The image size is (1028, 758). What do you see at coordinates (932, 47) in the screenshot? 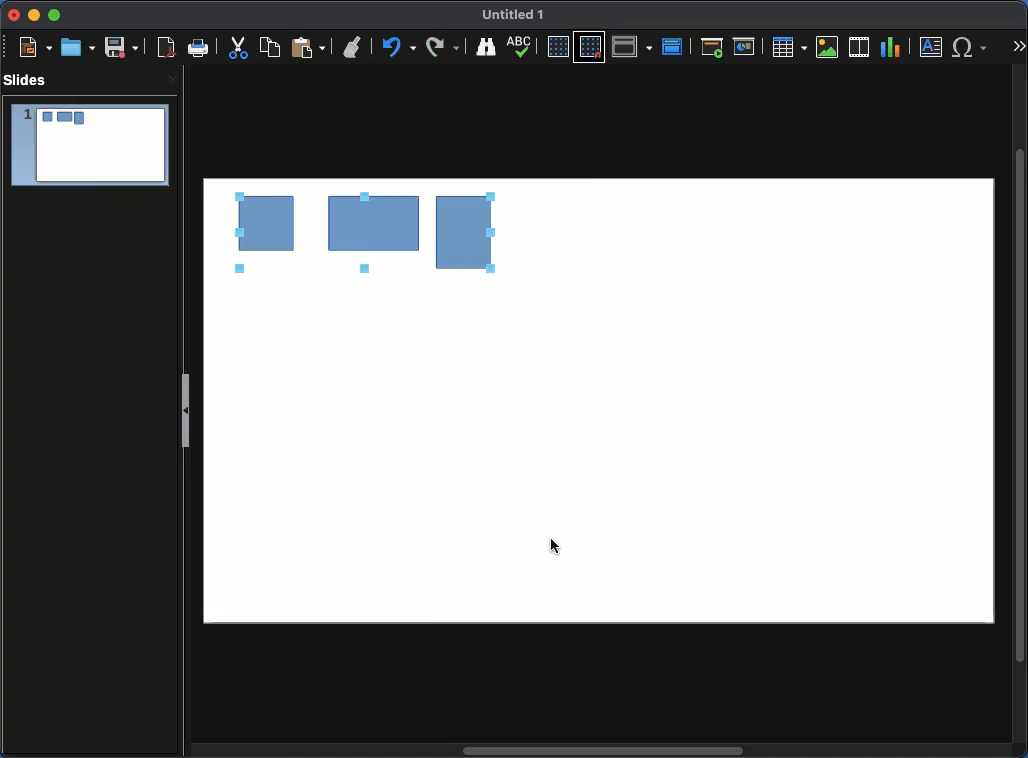
I see `Text box` at bounding box center [932, 47].